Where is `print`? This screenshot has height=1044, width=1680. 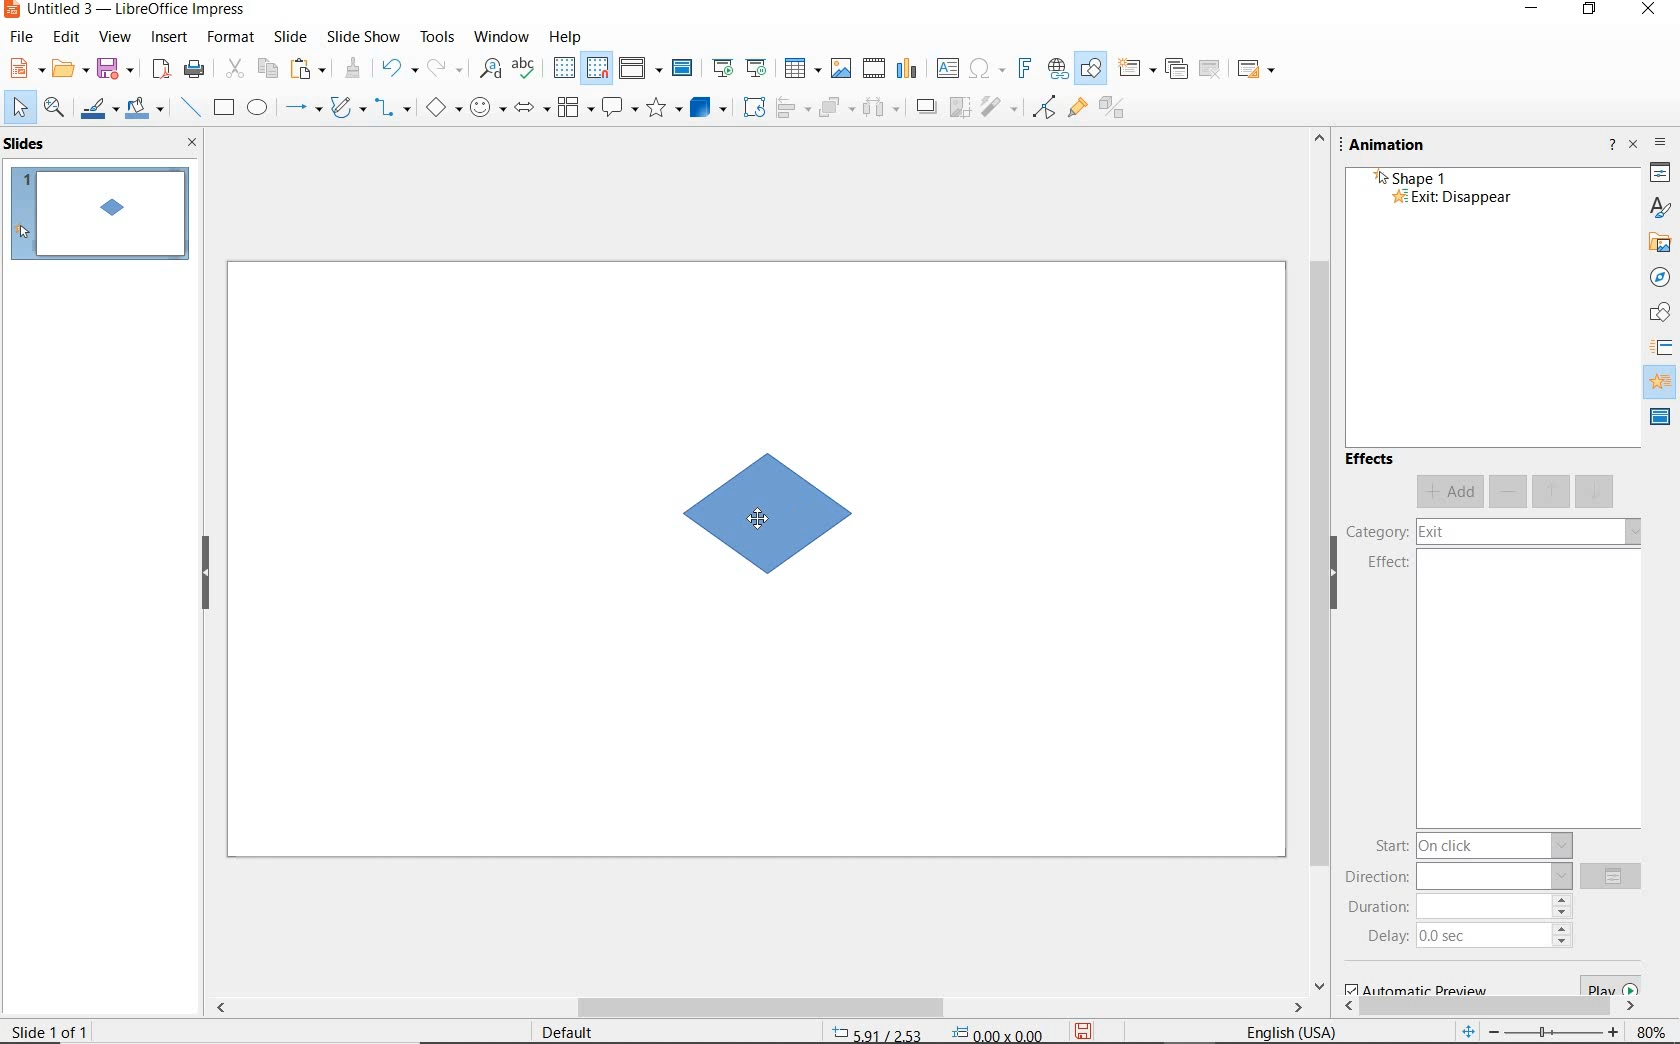 print is located at coordinates (192, 69).